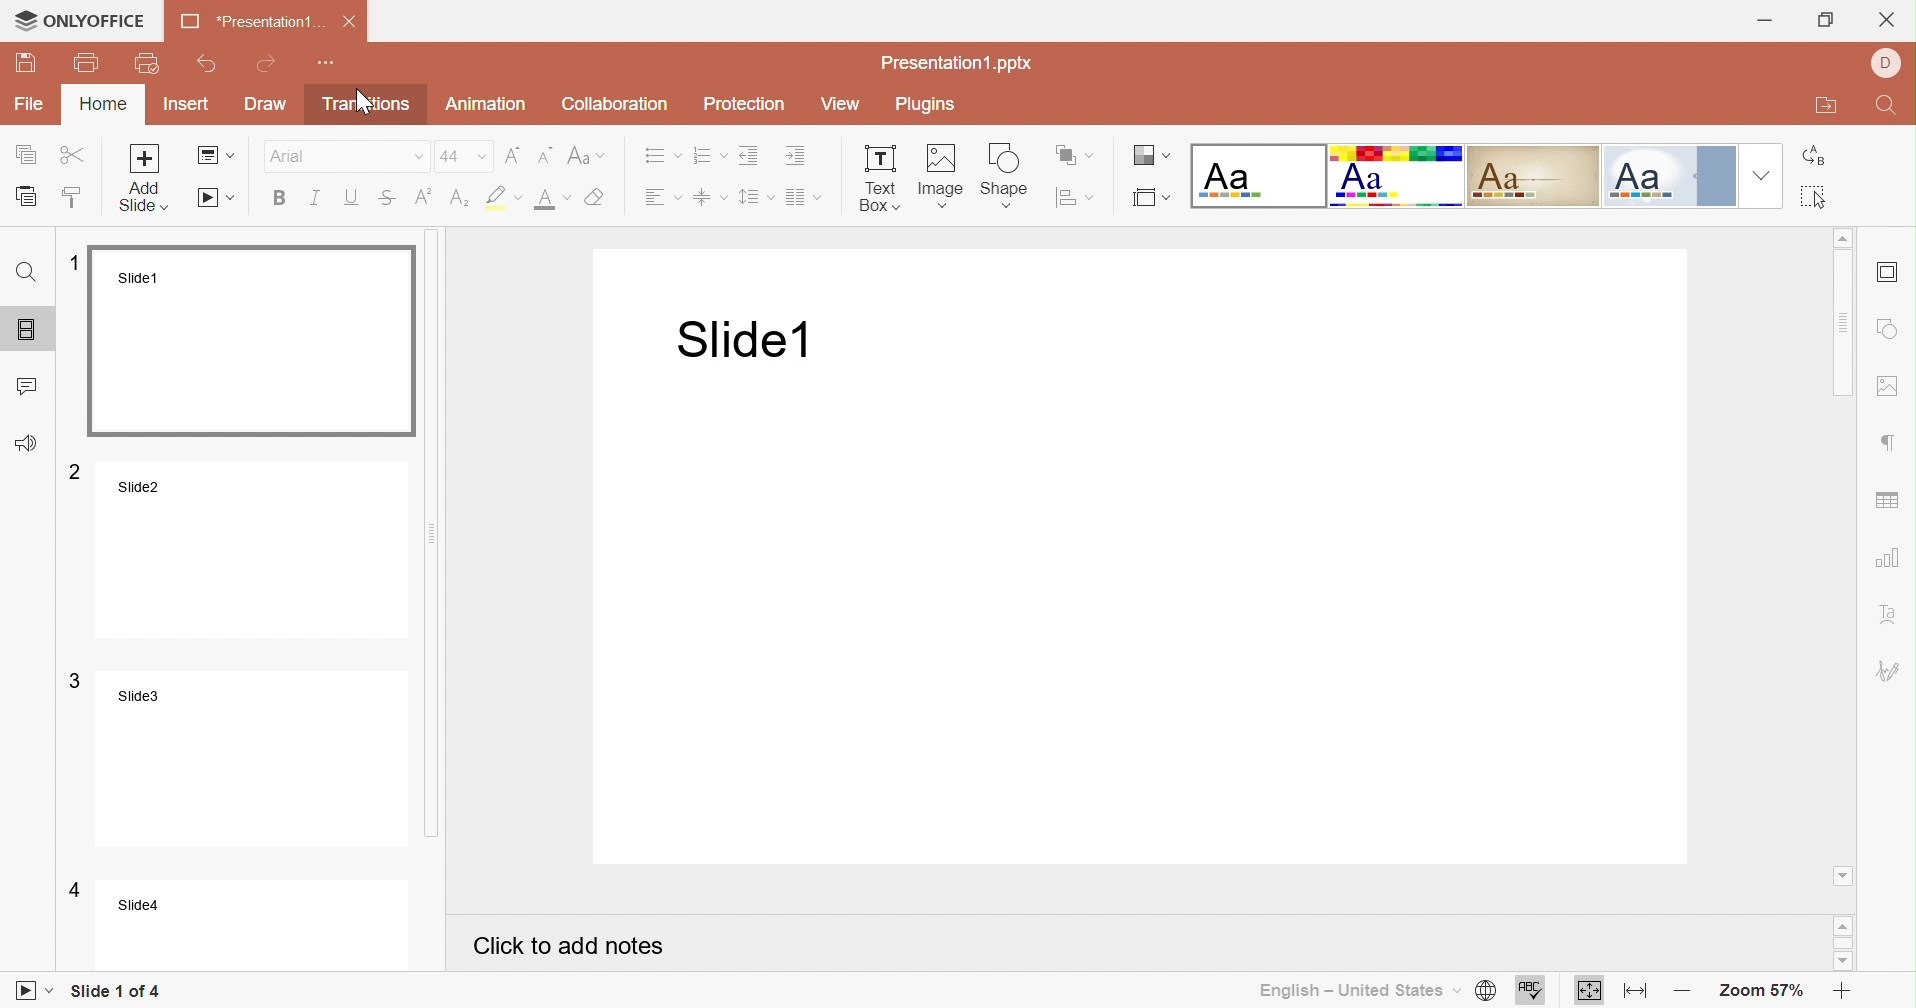  Describe the element at coordinates (187, 105) in the screenshot. I see `Insert` at that location.